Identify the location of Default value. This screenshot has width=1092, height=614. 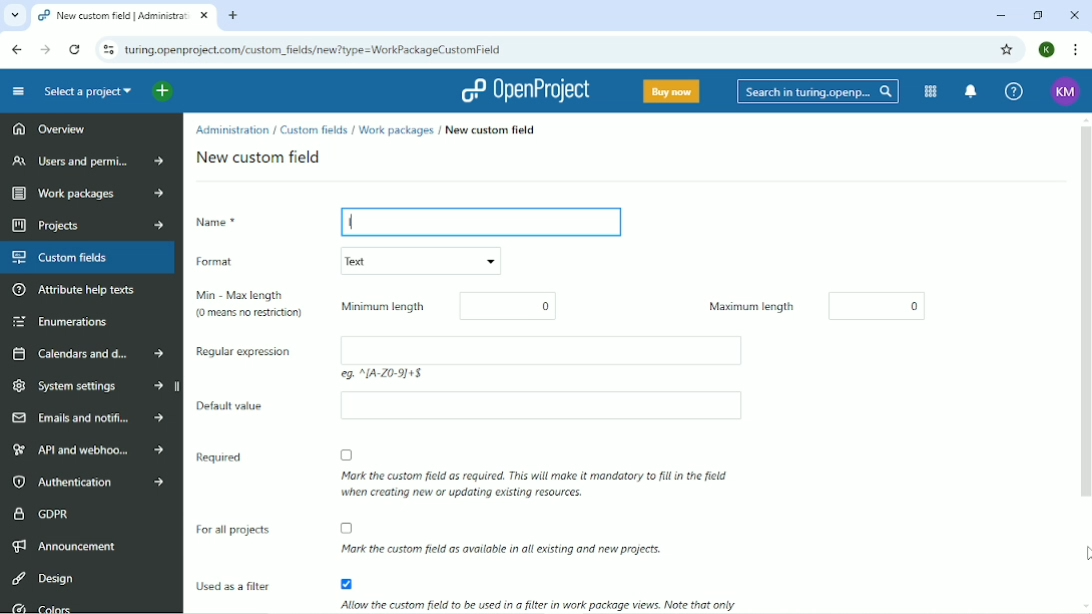
(243, 412).